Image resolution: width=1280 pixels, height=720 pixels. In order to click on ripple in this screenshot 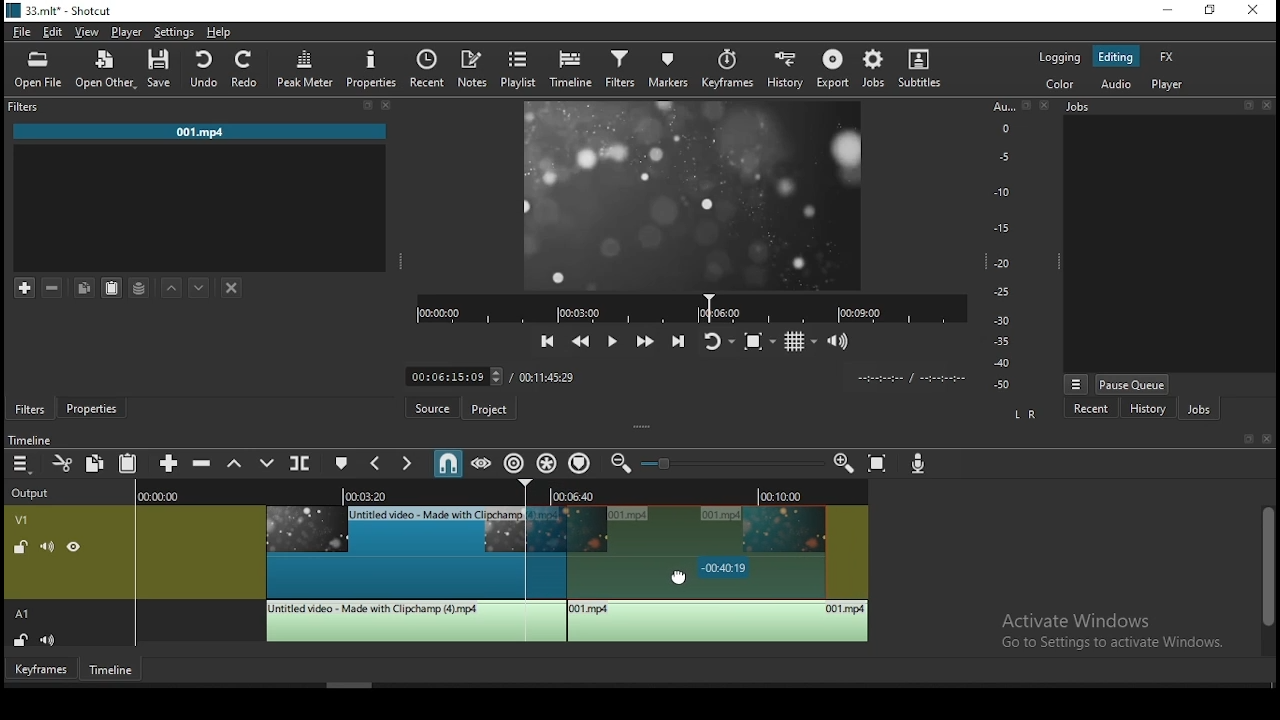, I will do `click(514, 463)`.